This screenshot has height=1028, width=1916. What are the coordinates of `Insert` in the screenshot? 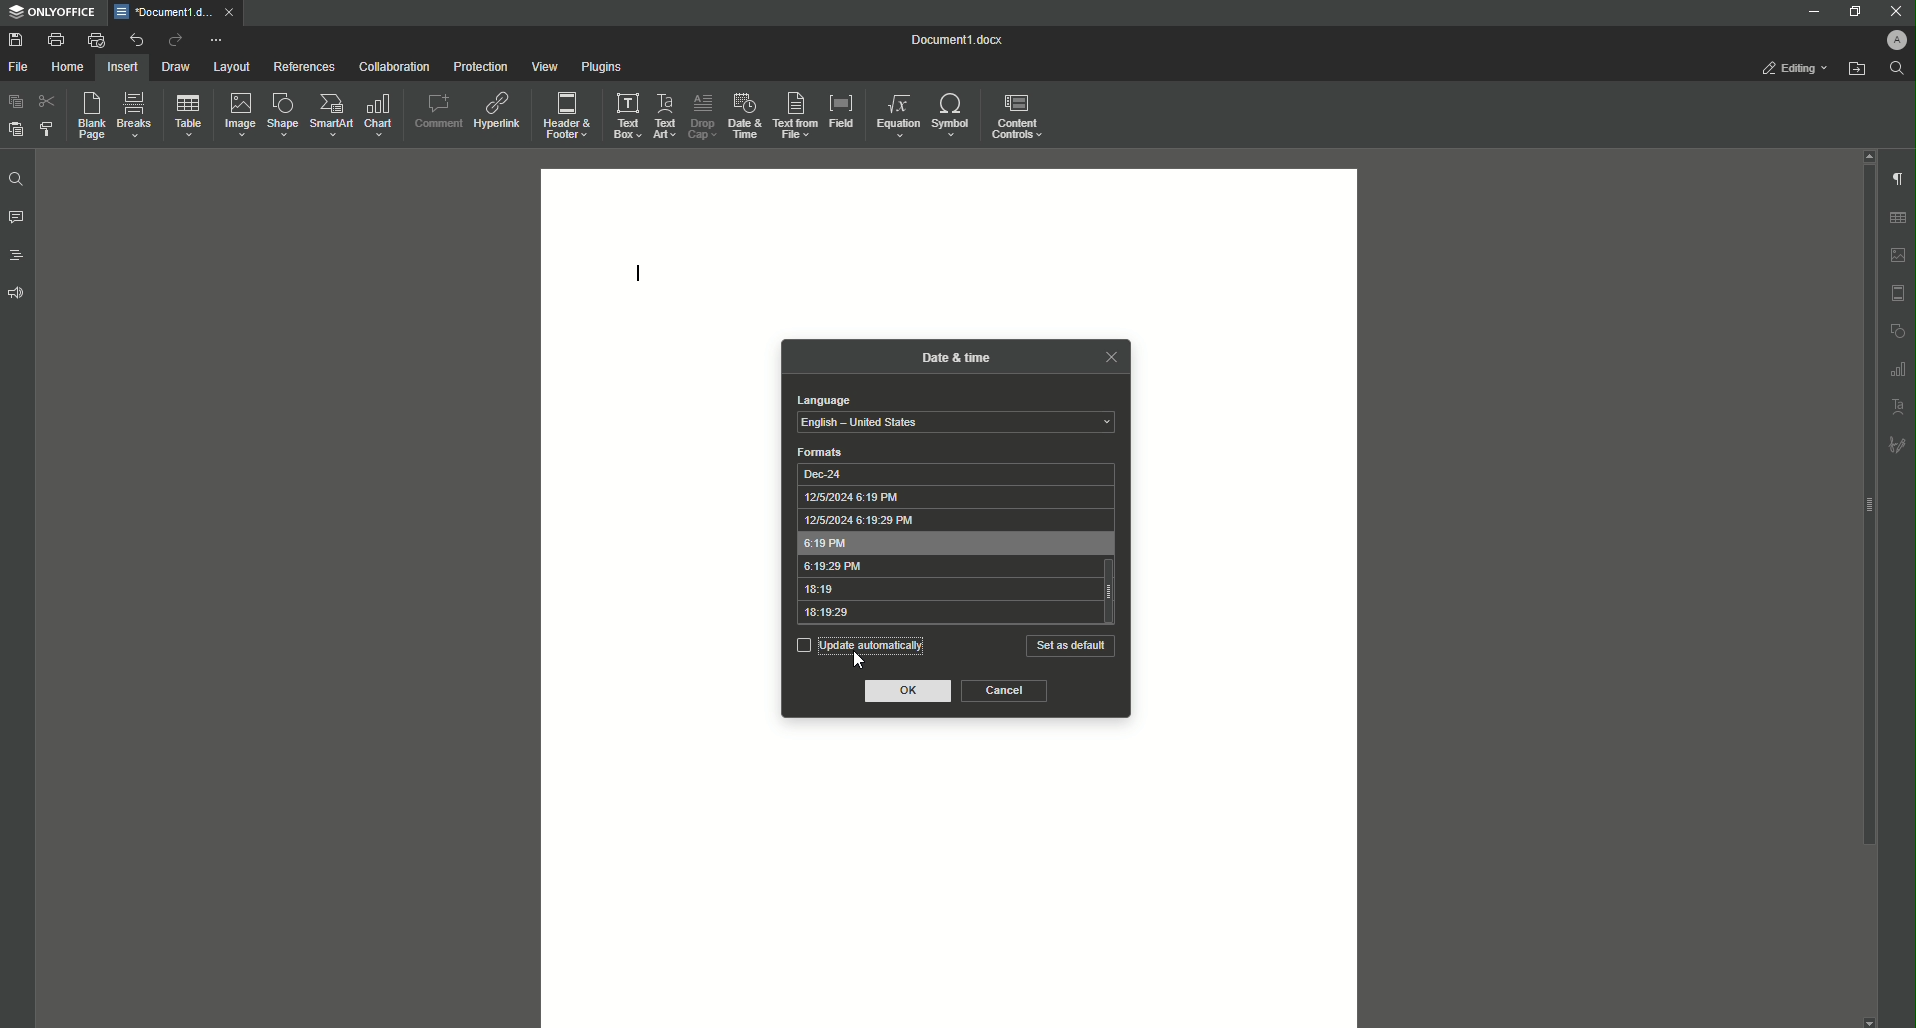 It's located at (123, 66).